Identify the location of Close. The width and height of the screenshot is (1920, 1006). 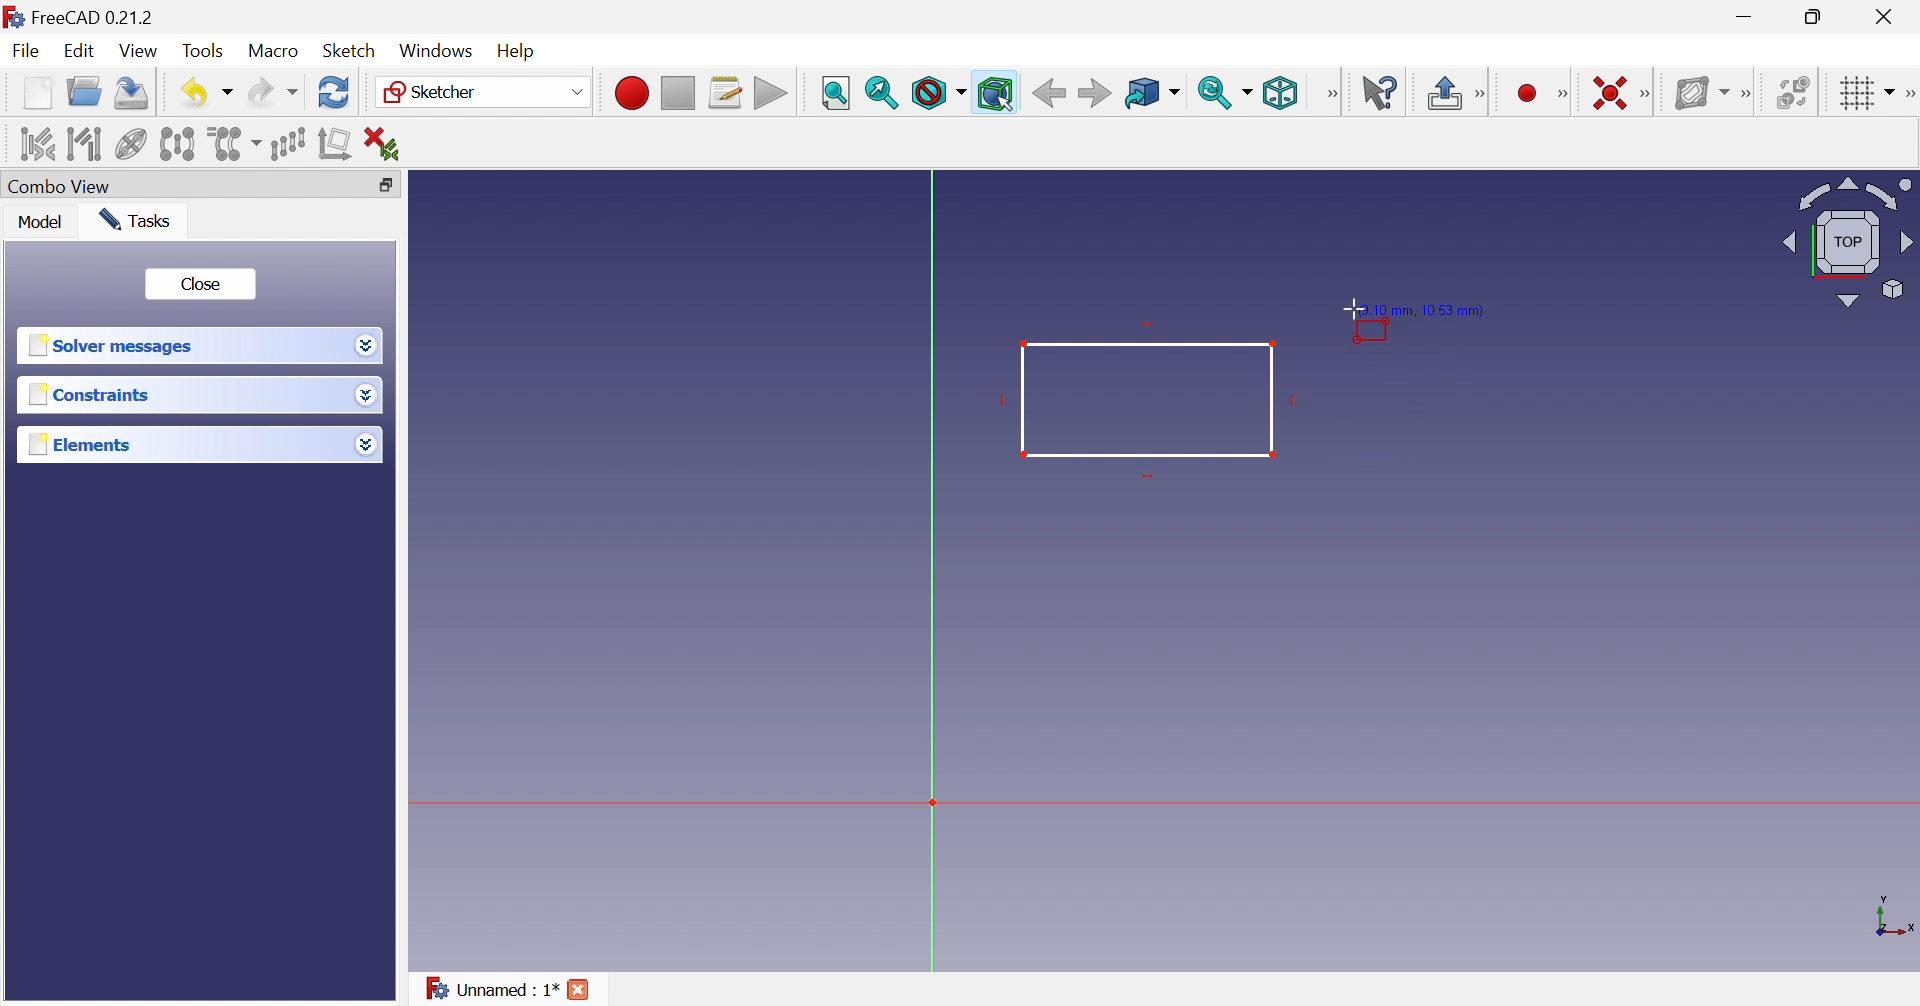
(579, 988).